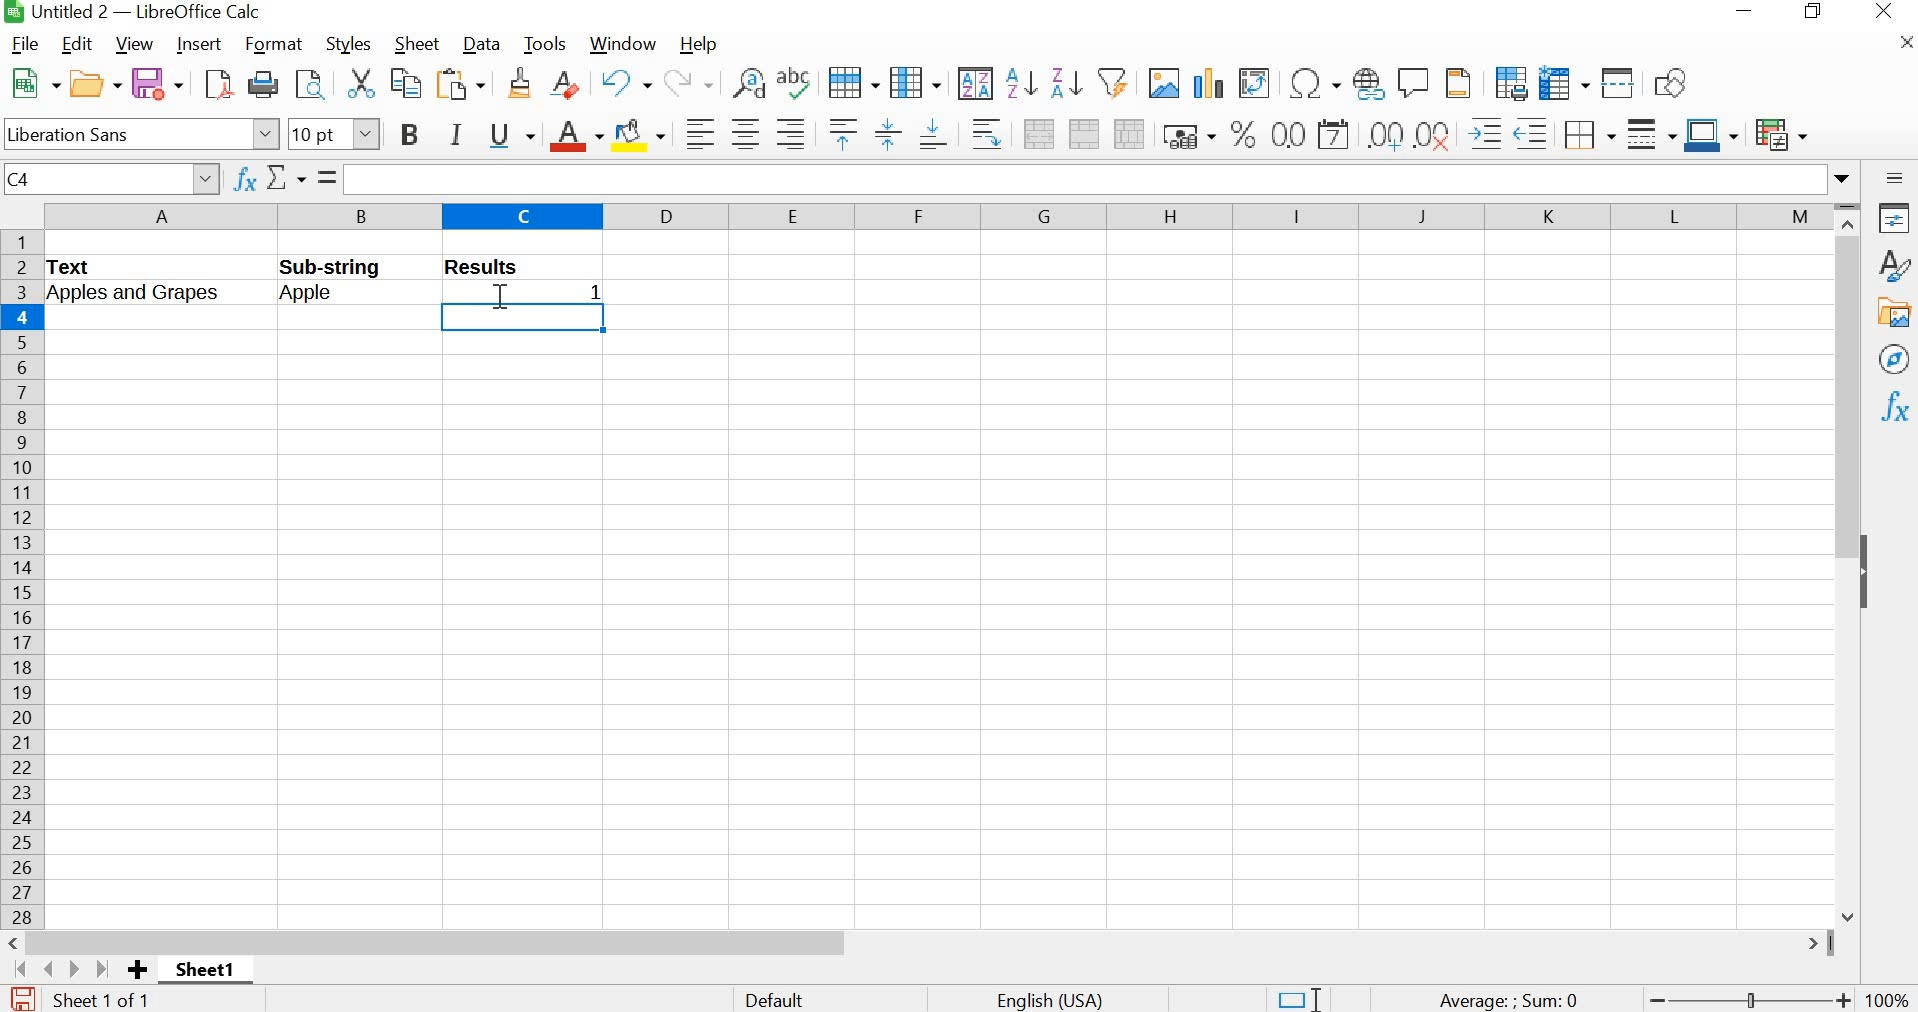 The image size is (1918, 1012). What do you see at coordinates (624, 82) in the screenshot?
I see `undo` at bounding box center [624, 82].